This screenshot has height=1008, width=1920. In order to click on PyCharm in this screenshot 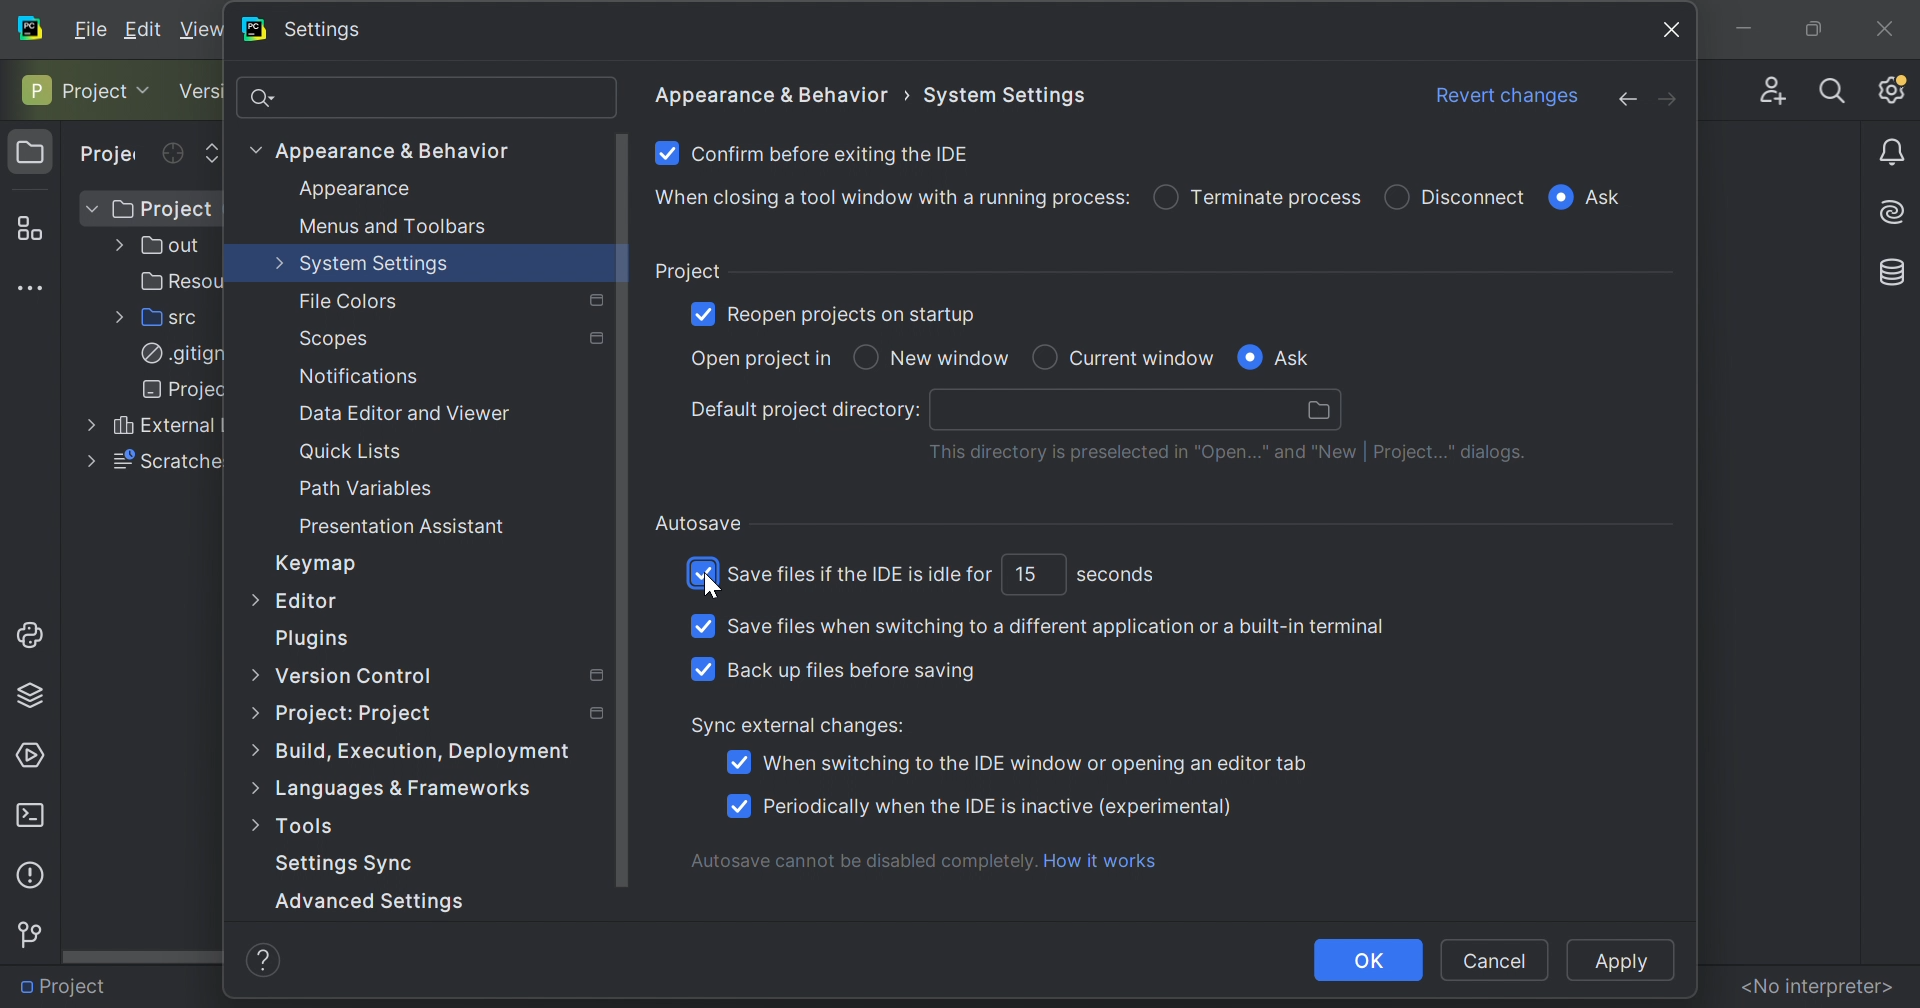, I will do `click(31, 27)`.